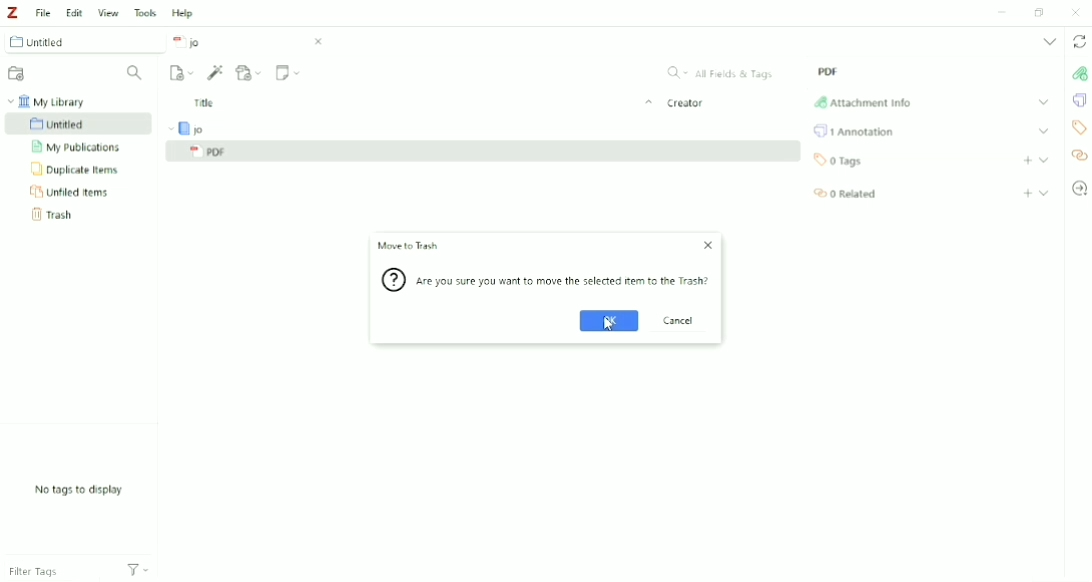 This screenshot has height=582, width=1092. Describe the element at coordinates (1027, 160) in the screenshot. I see `Add` at that location.